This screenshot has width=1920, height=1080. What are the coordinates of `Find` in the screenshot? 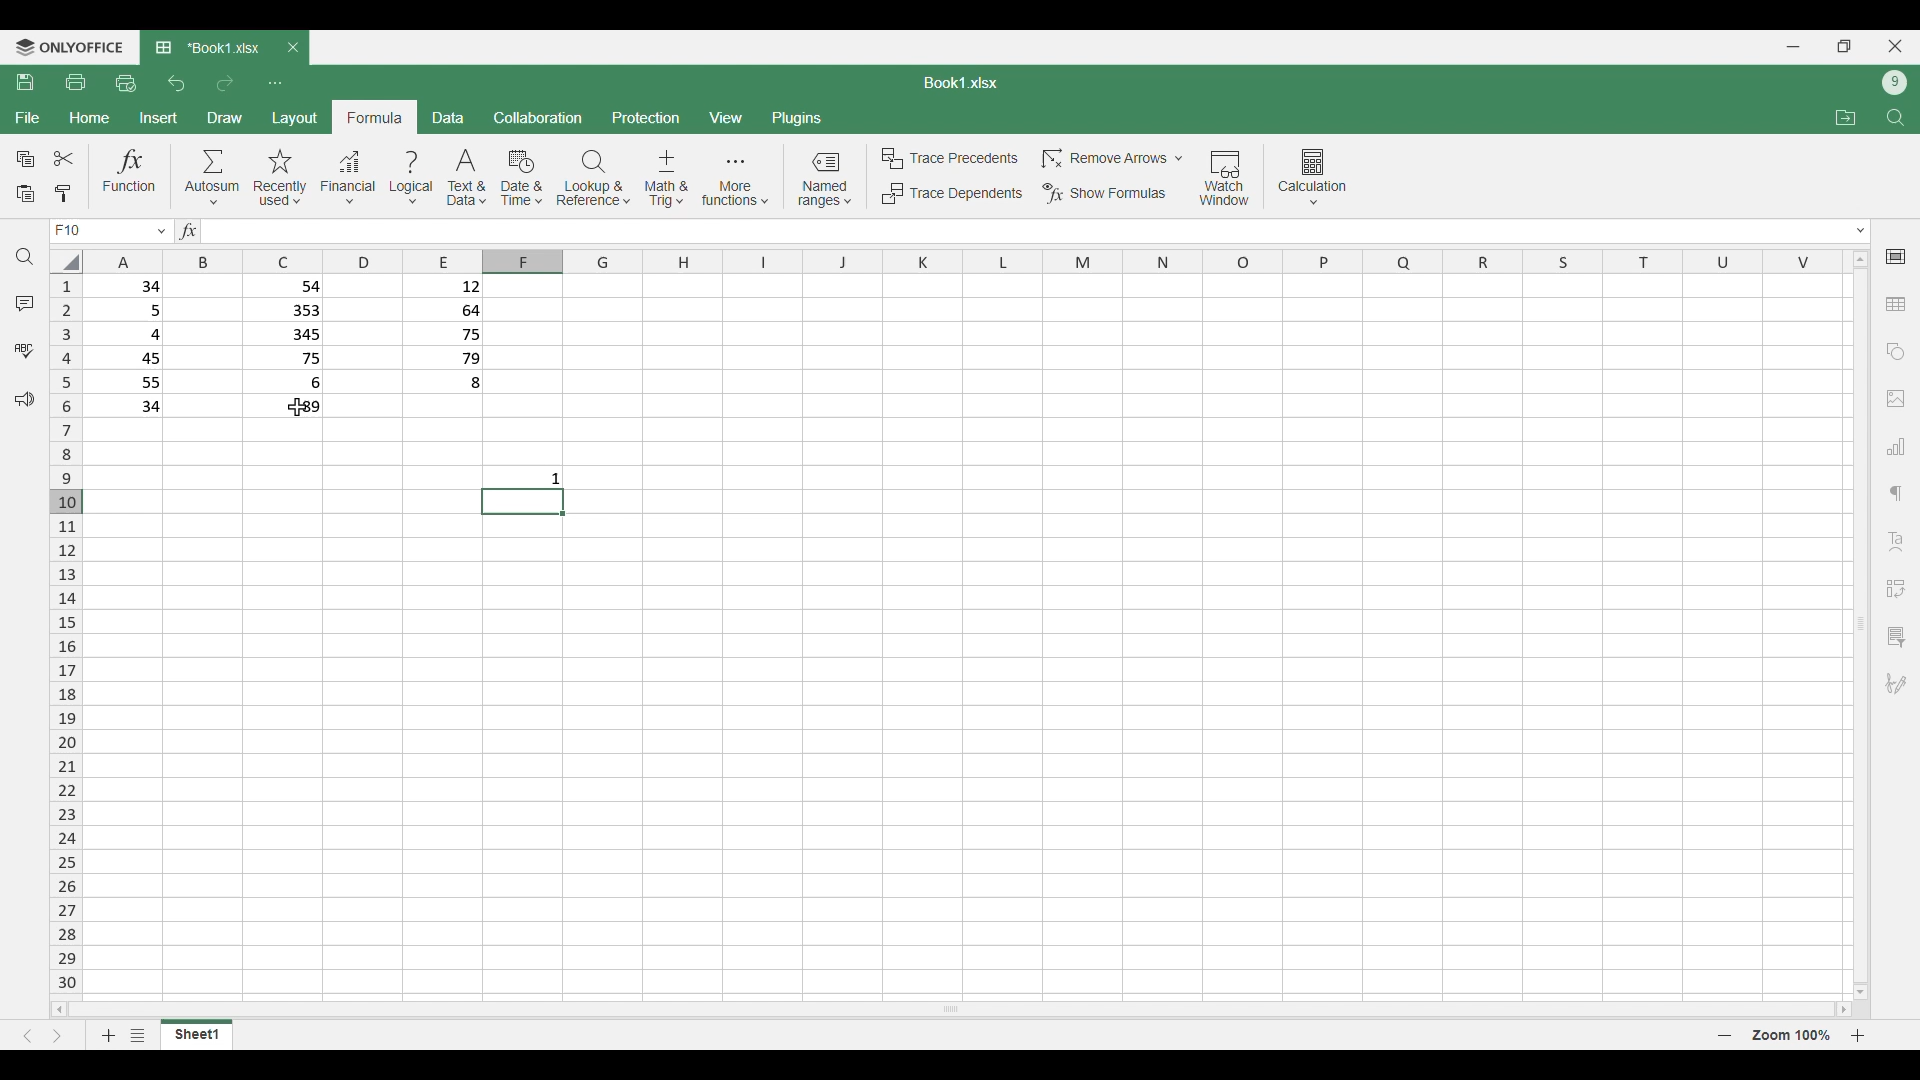 It's located at (1895, 117).